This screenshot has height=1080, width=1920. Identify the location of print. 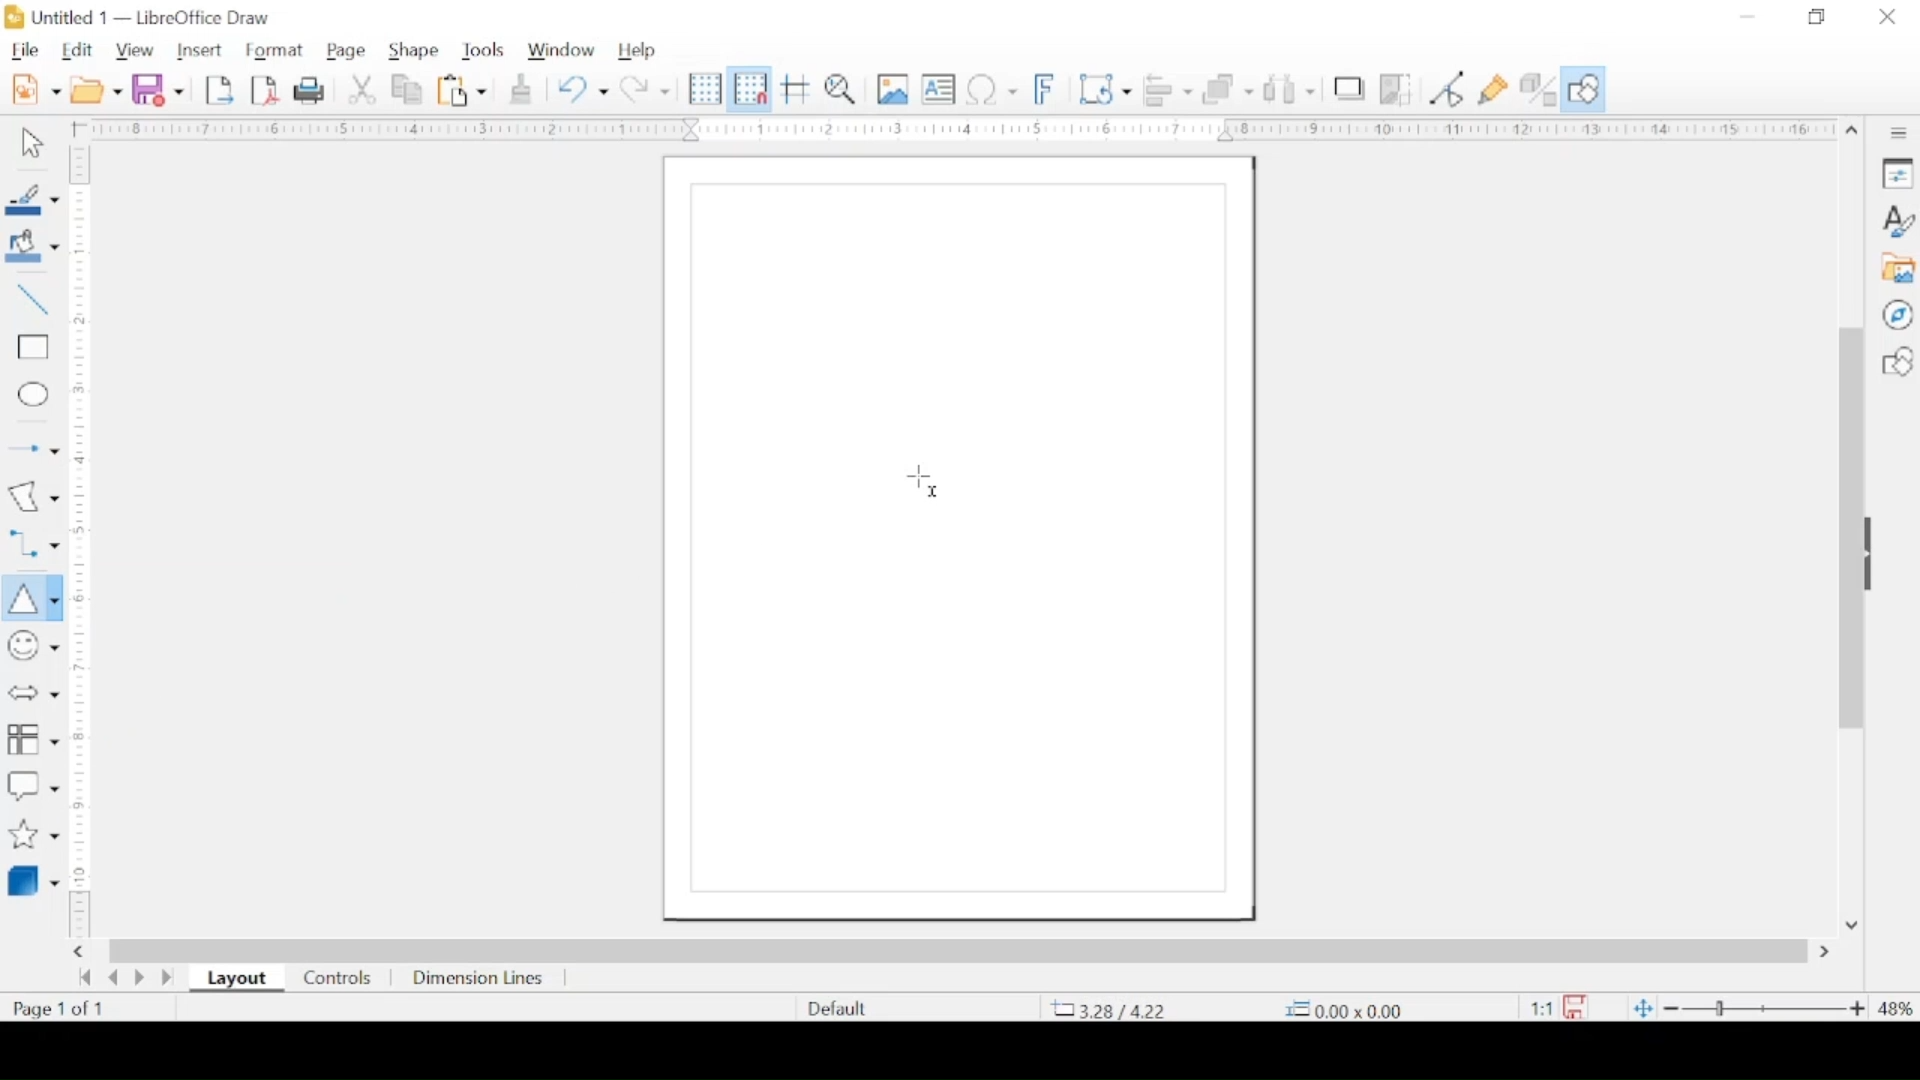
(309, 90).